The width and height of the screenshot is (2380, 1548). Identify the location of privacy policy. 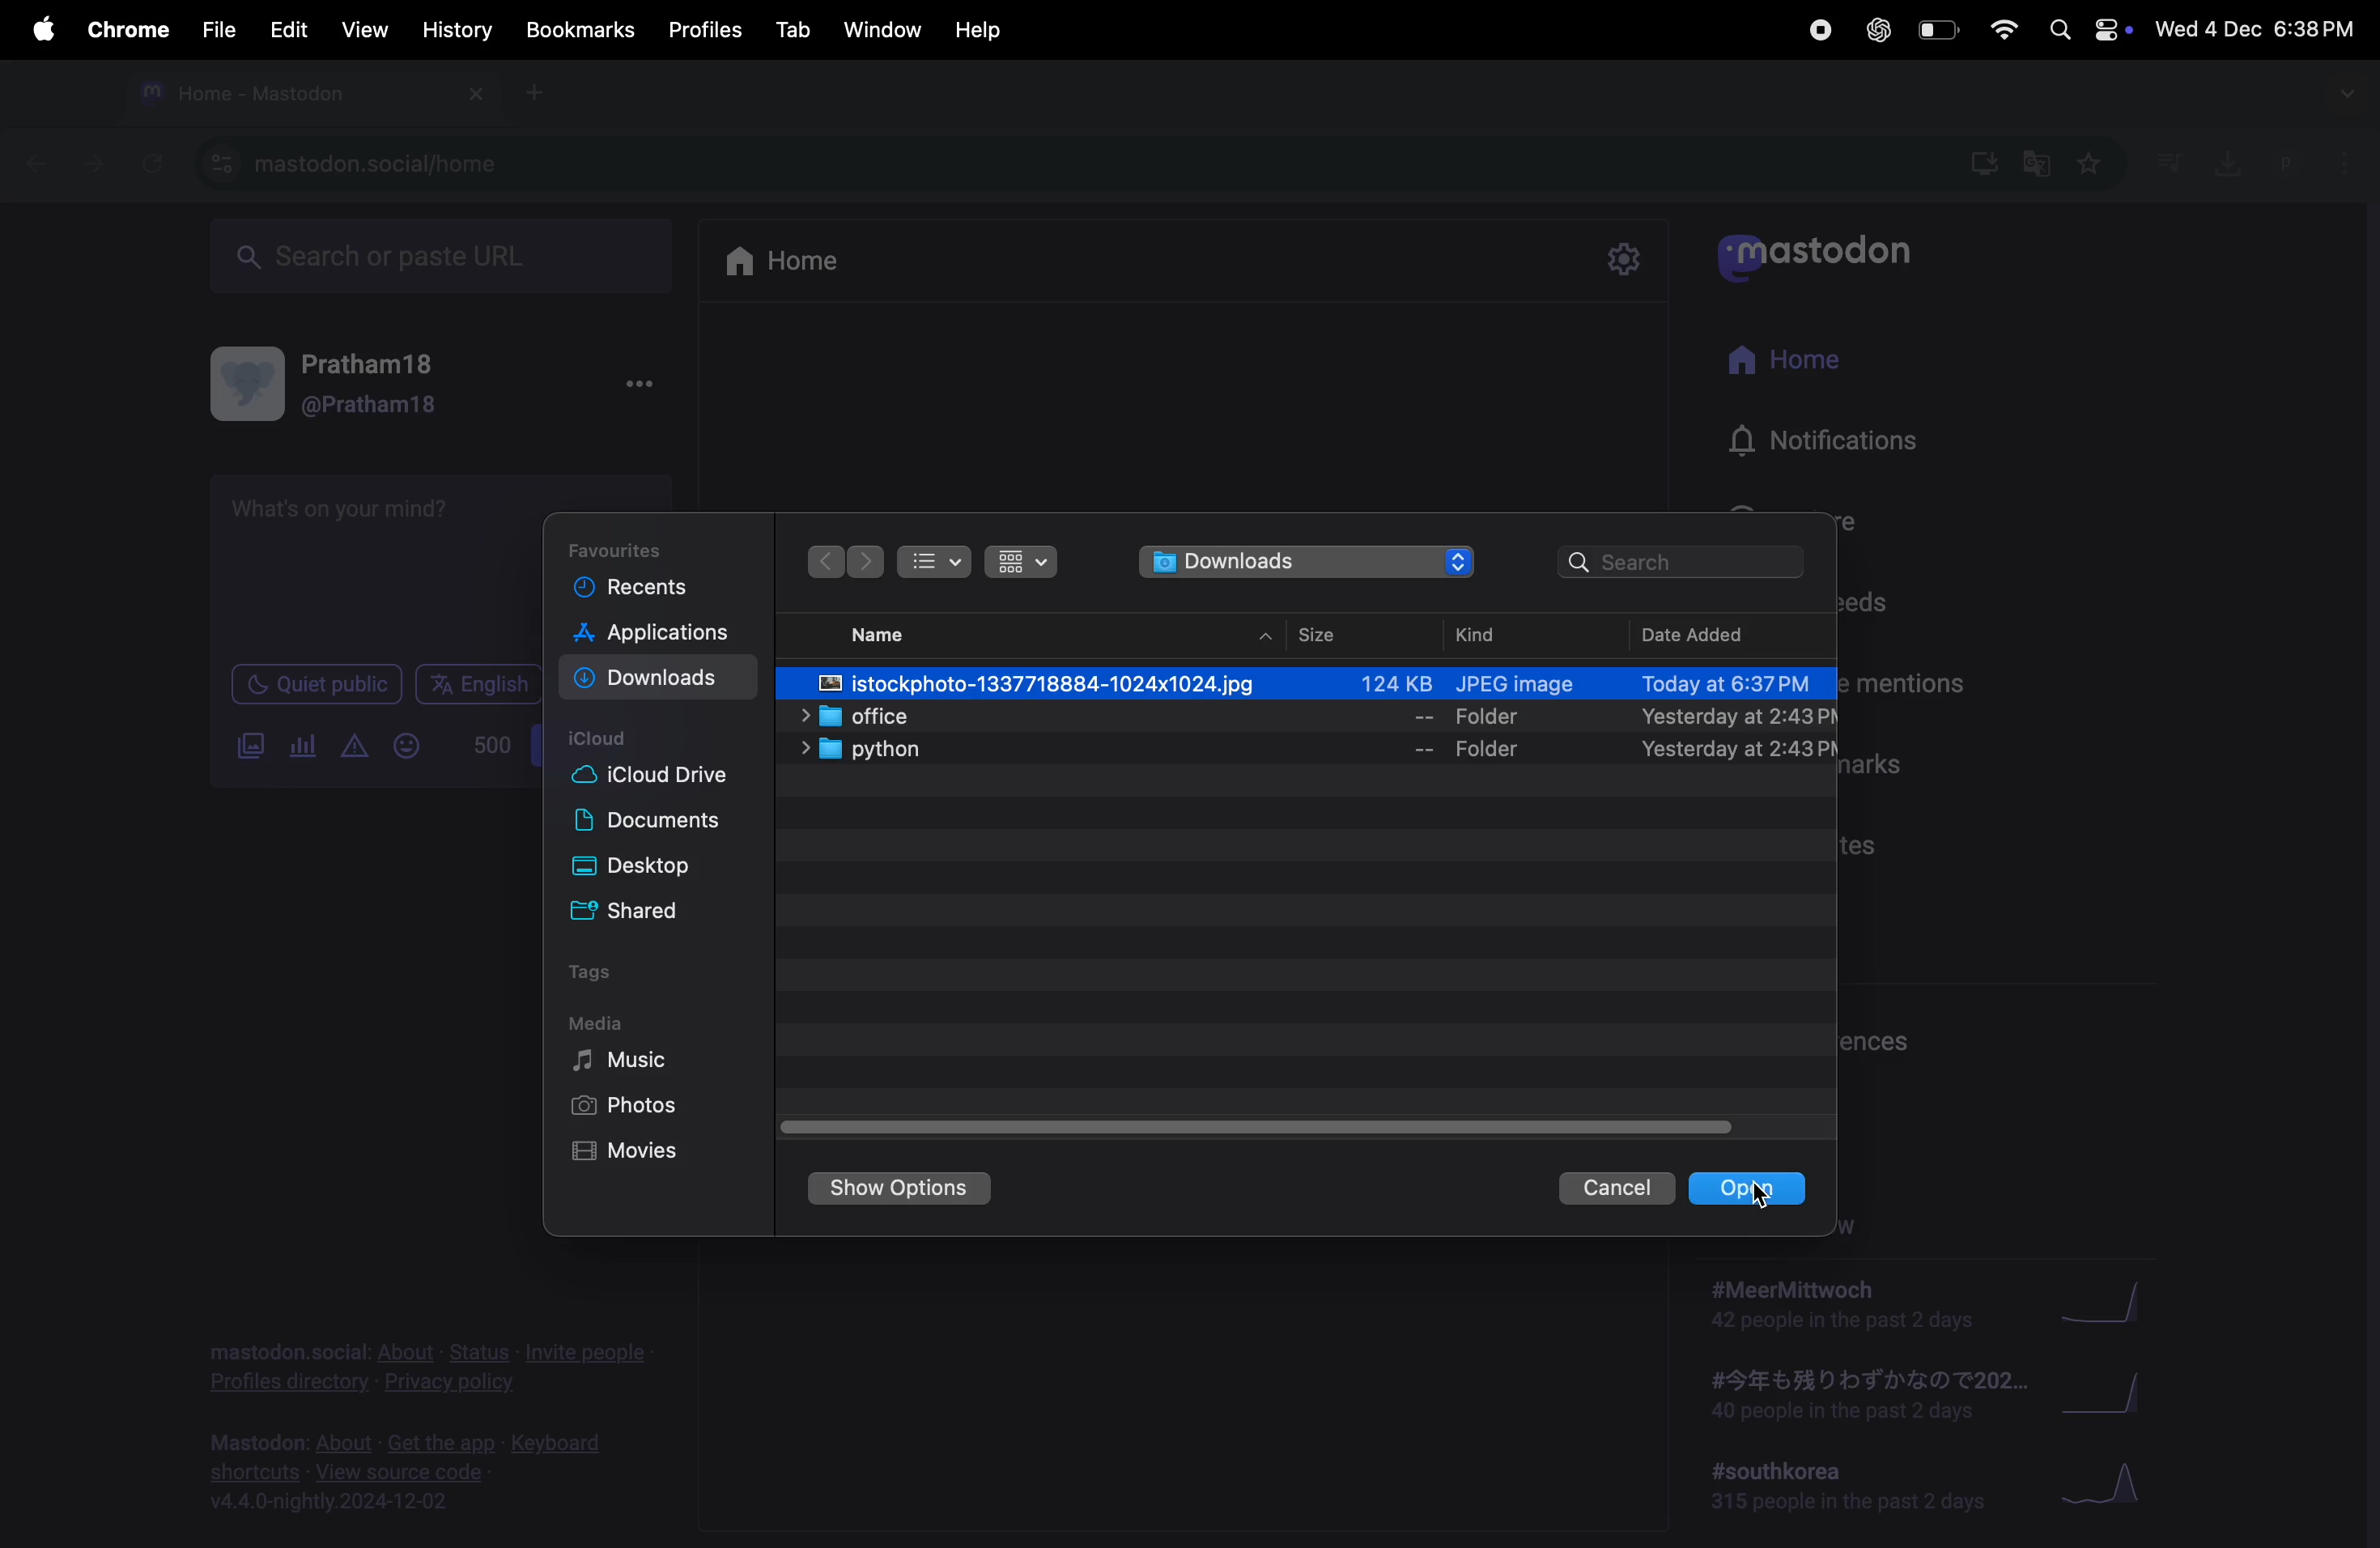
(426, 1361).